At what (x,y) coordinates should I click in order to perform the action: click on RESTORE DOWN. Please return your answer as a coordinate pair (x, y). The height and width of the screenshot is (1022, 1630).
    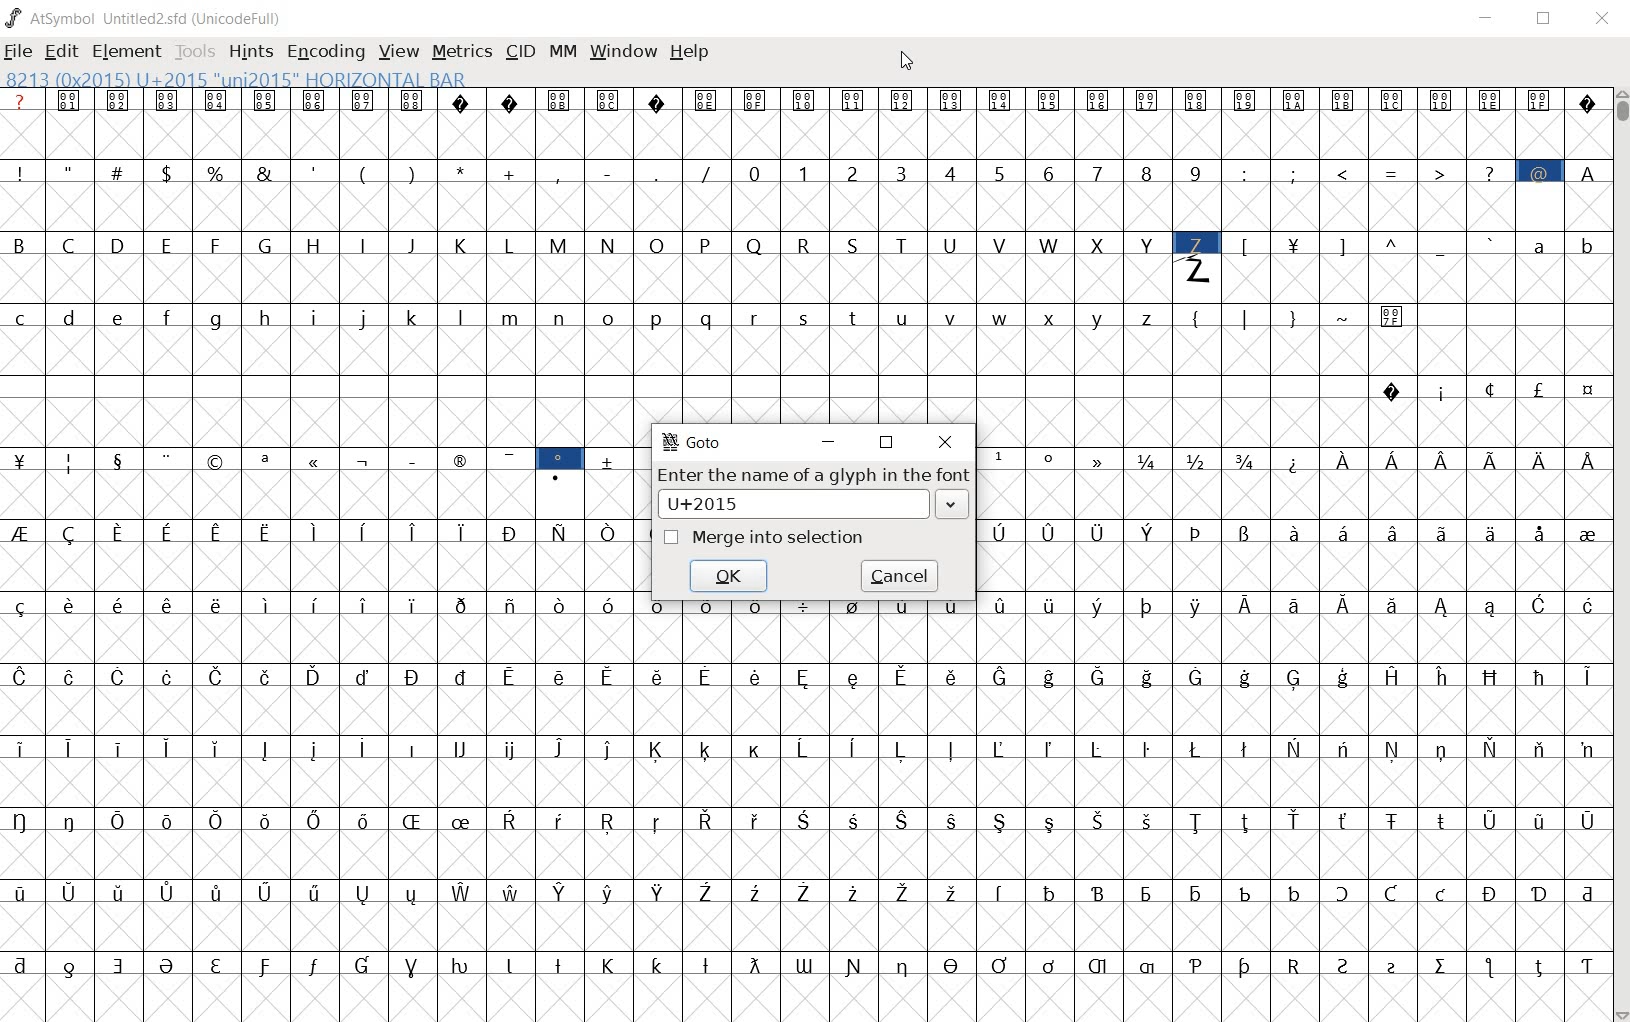
    Looking at the image, I should click on (889, 445).